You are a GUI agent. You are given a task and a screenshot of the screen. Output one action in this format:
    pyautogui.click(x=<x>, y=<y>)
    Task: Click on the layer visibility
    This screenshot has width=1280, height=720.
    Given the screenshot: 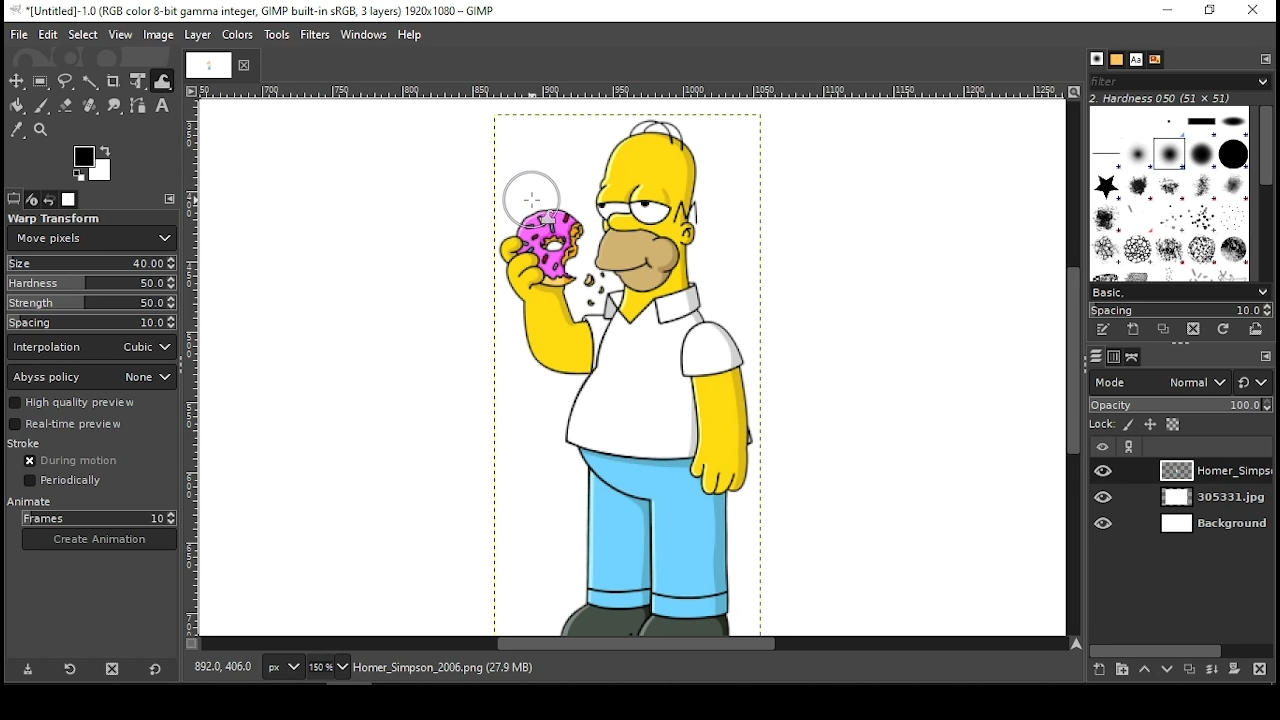 What is the action you would take?
    pyautogui.click(x=1101, y=446)
    